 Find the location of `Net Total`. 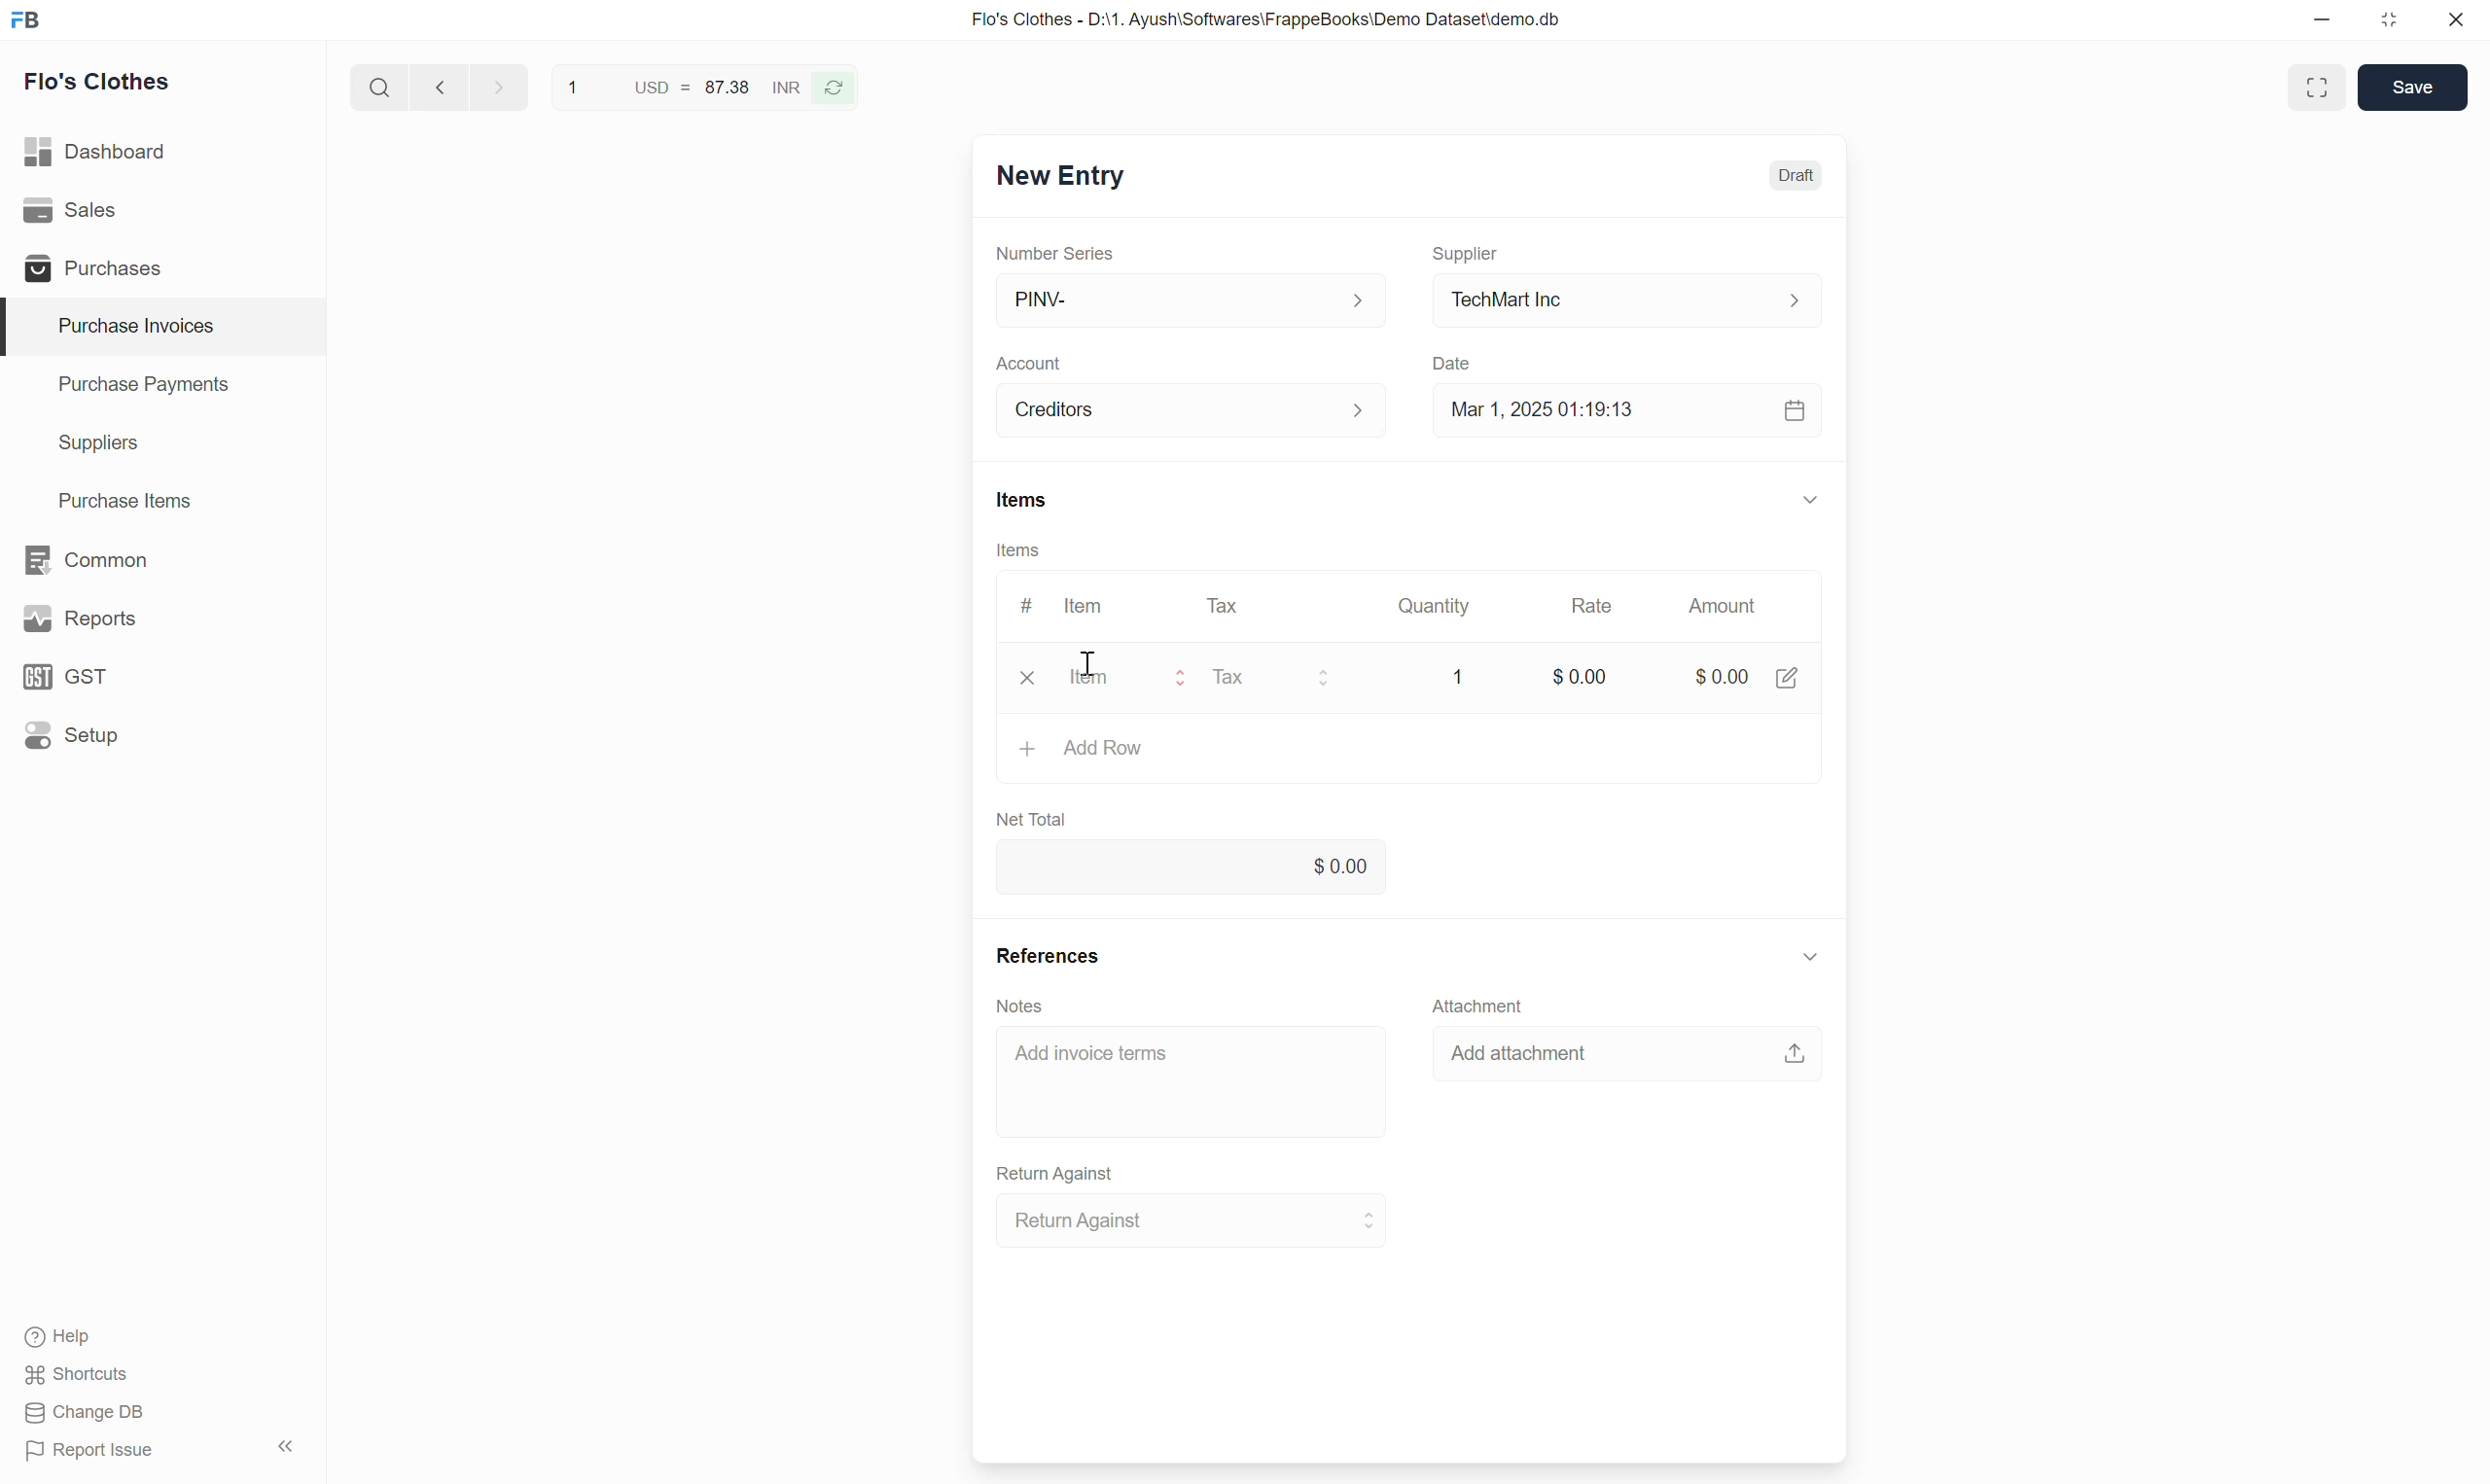

Net Total is located at coordinates (1042, 818).